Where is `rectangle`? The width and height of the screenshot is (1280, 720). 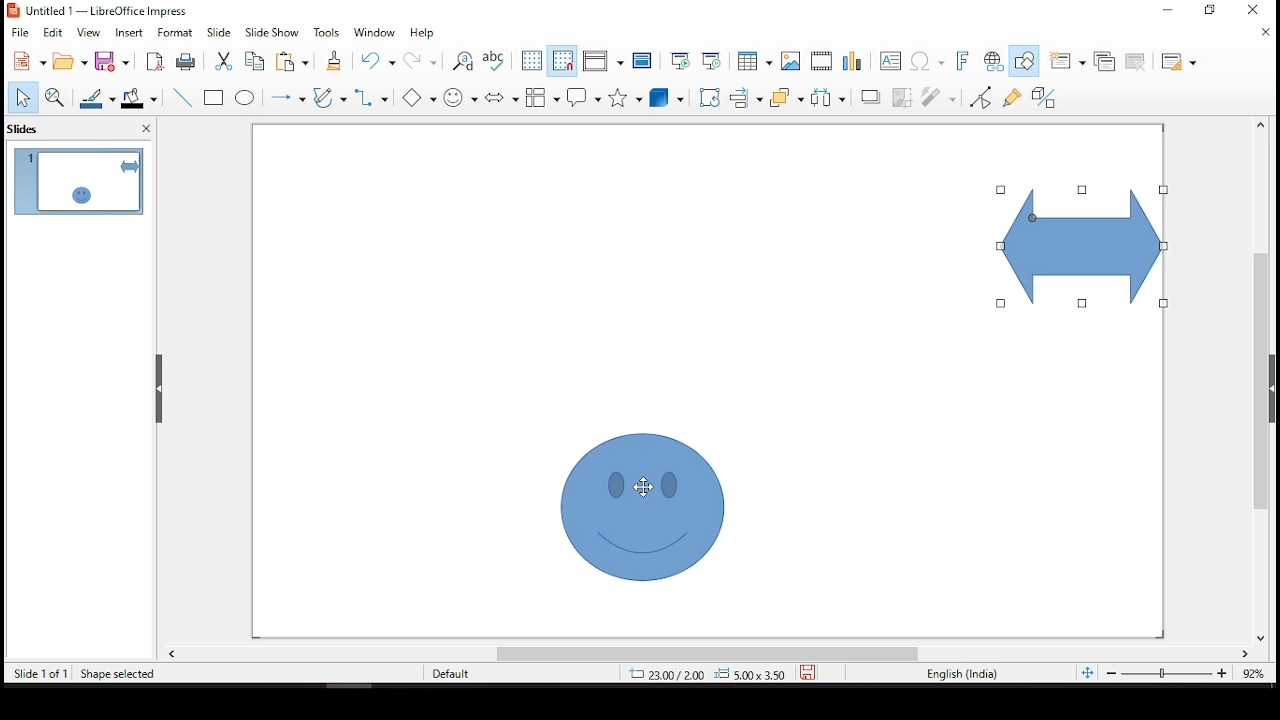 rectangle is located at coordinates (216, 99).